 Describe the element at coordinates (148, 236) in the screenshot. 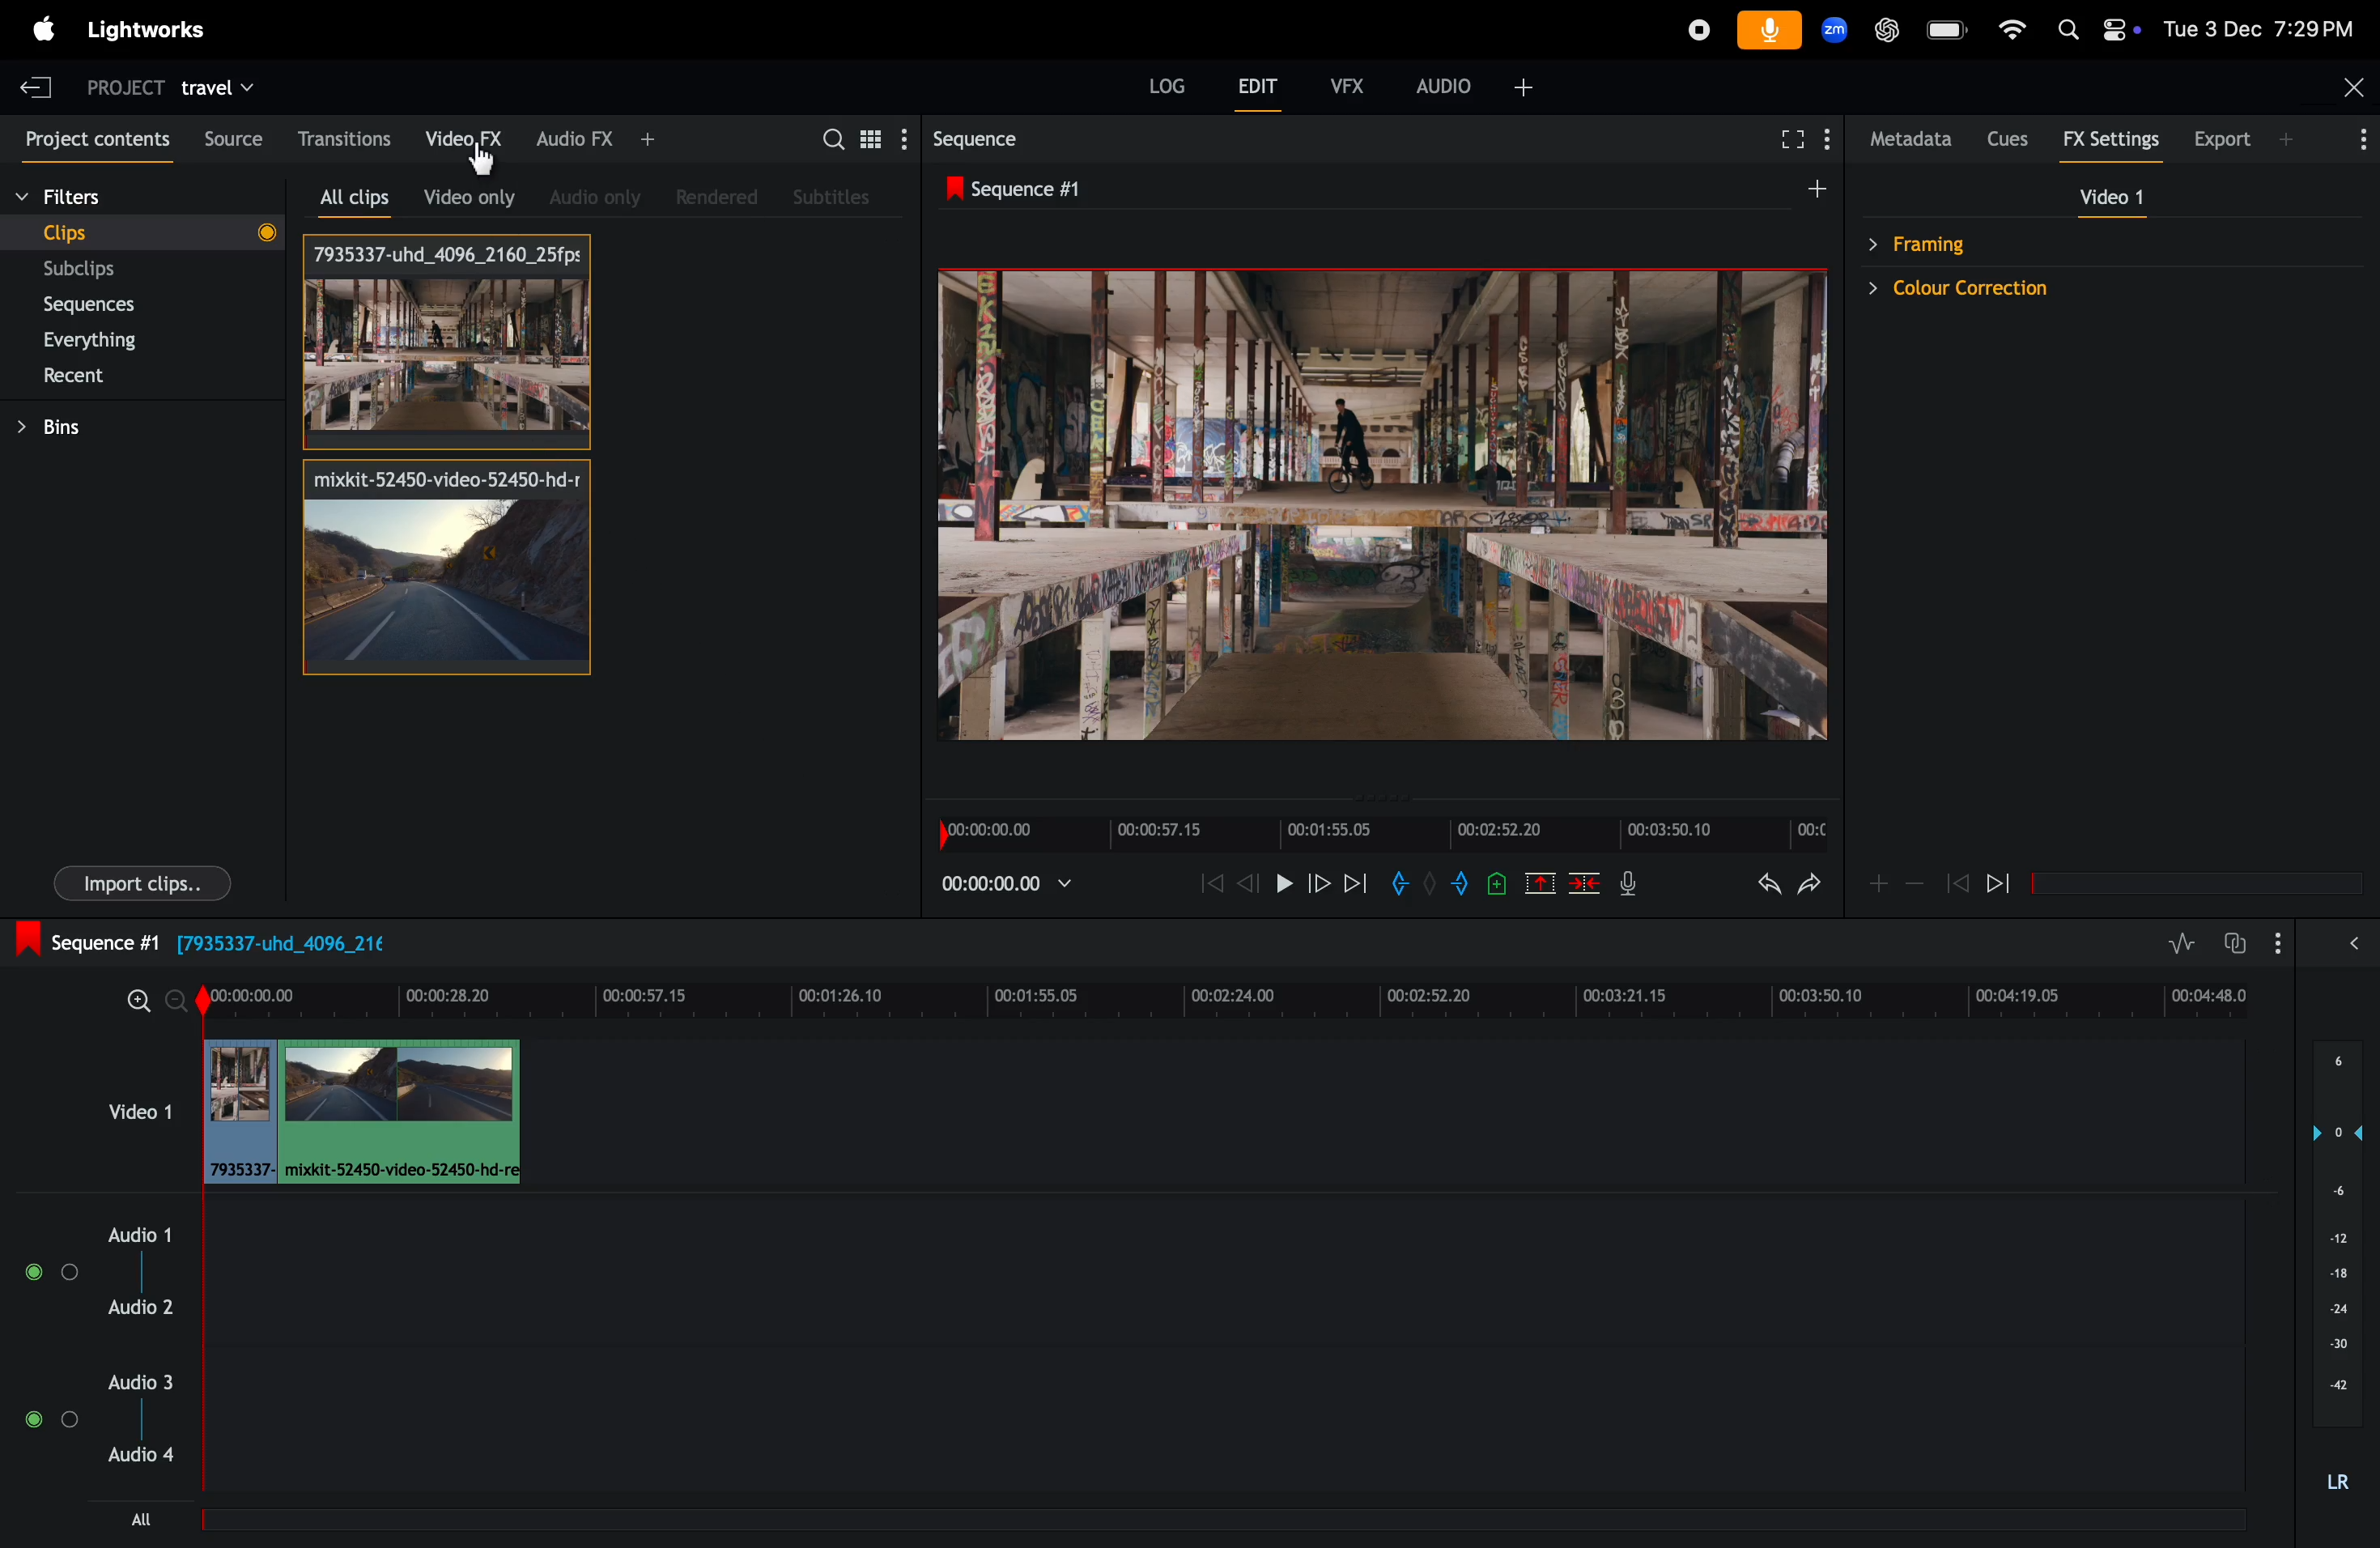

I see `clips` at that location.